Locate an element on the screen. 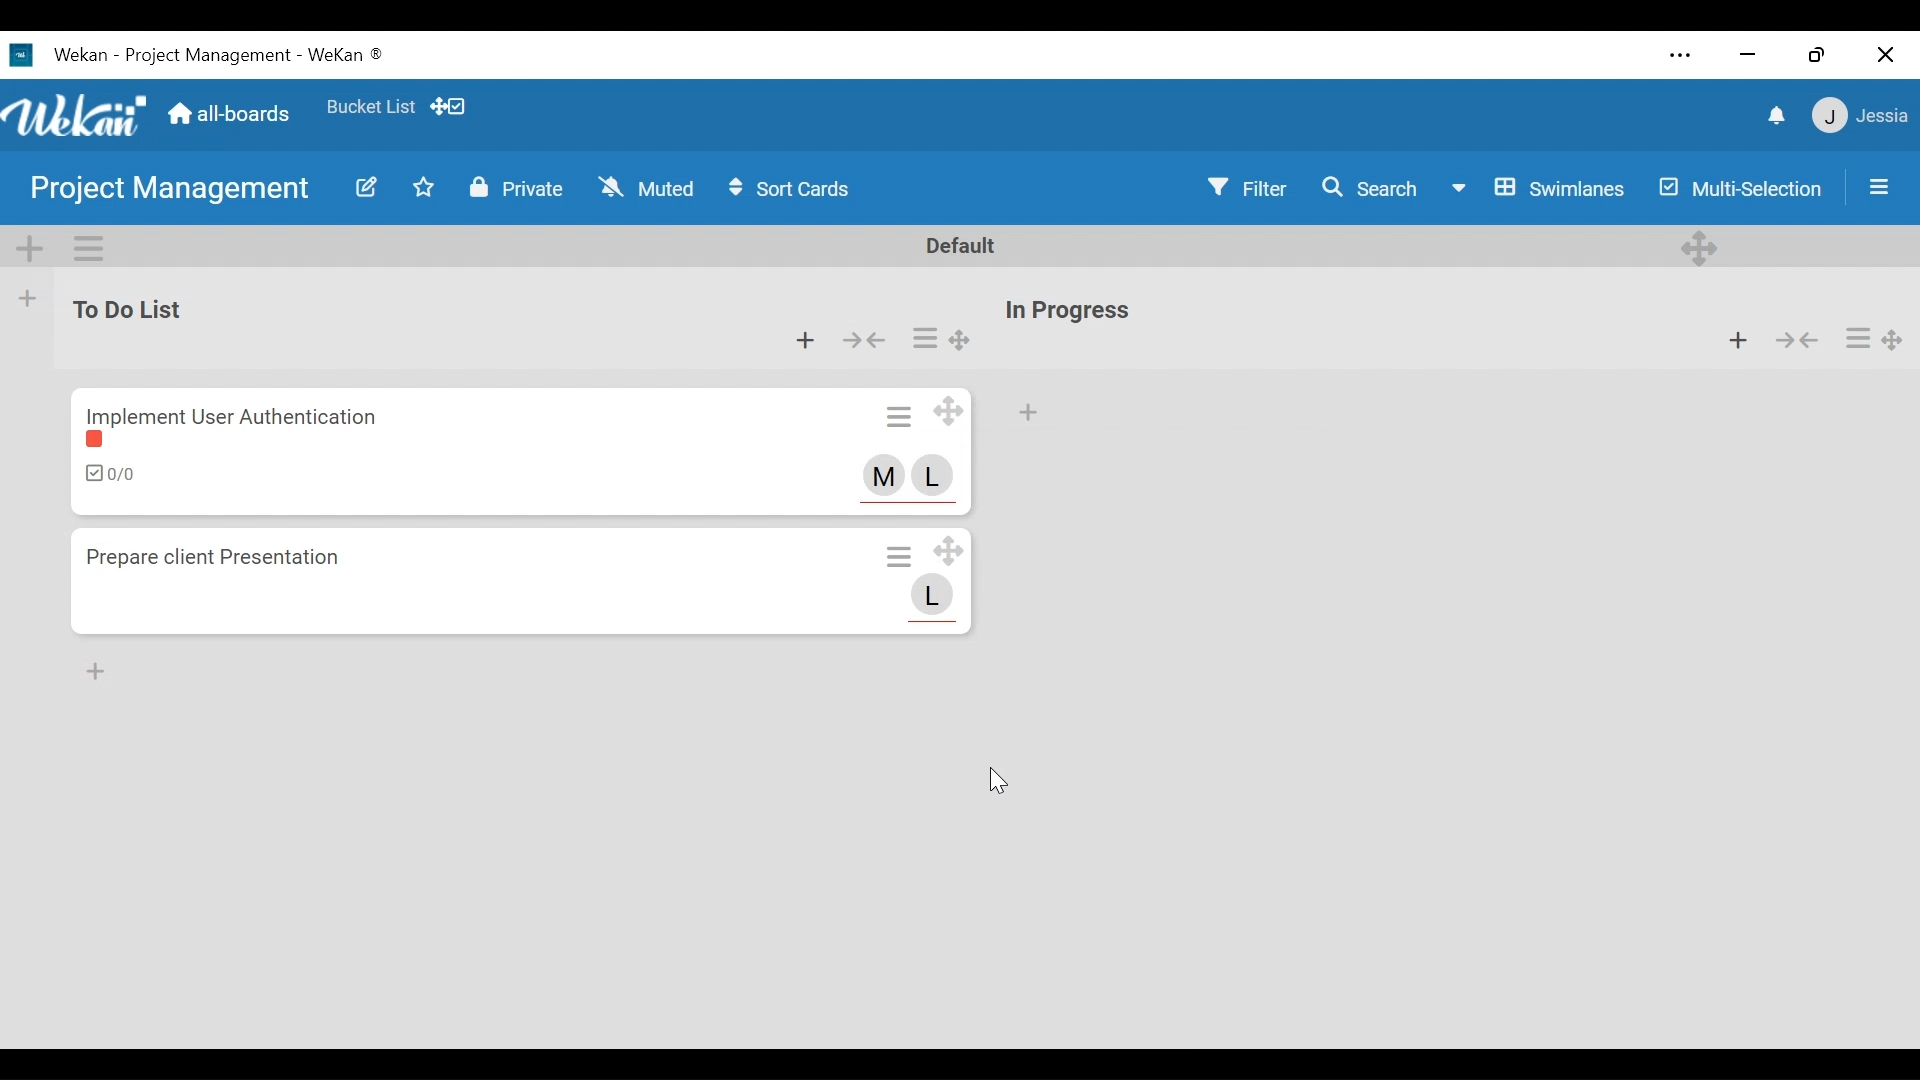 This screenshot has height=1080, width=1920. Multi-Selection is located at coordinates (1736, 189).